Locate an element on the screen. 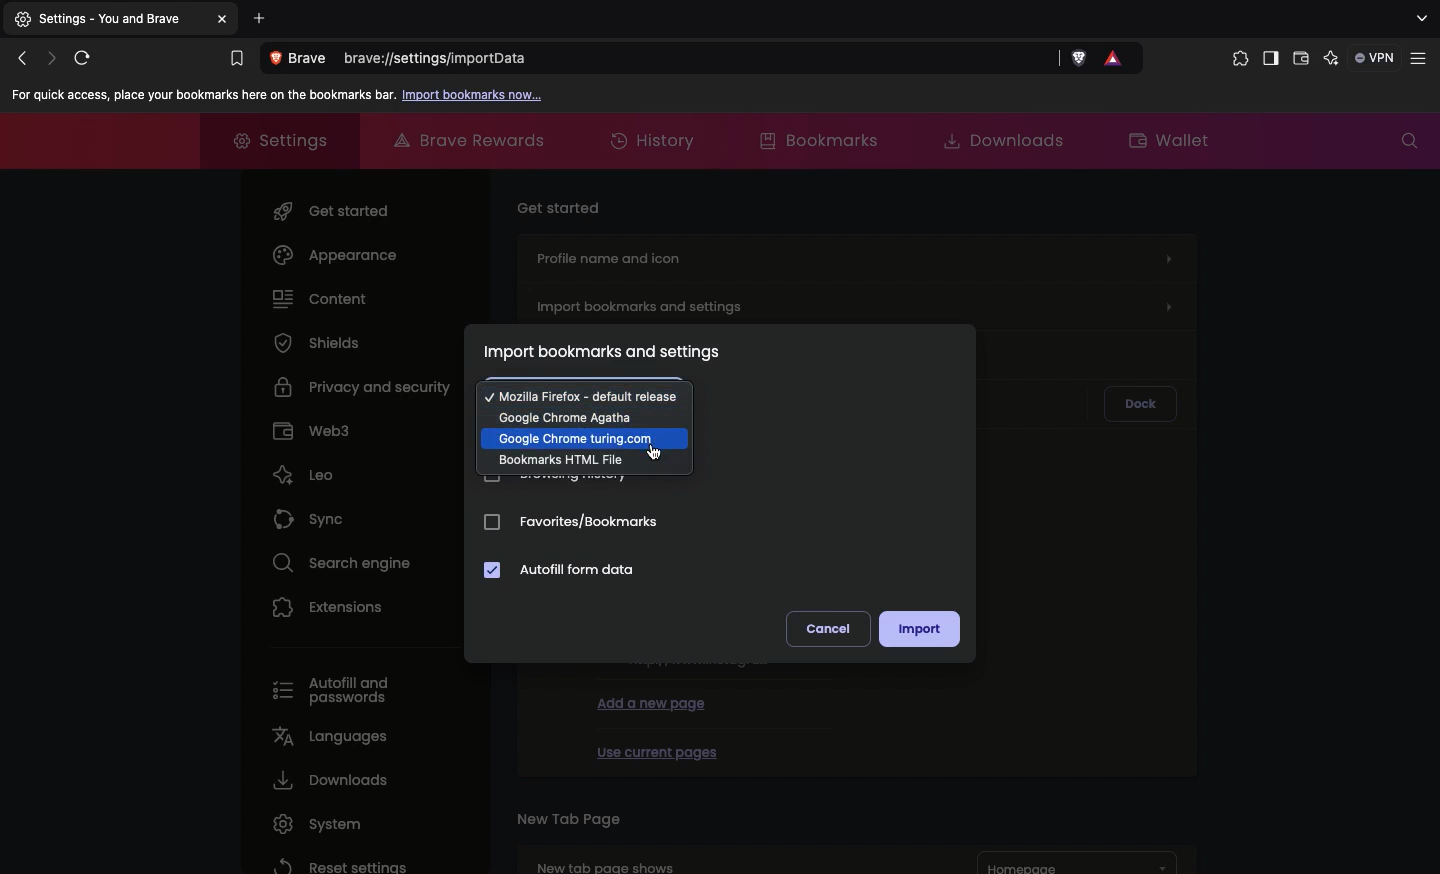  Downloads is located at coordinates (996, 139).